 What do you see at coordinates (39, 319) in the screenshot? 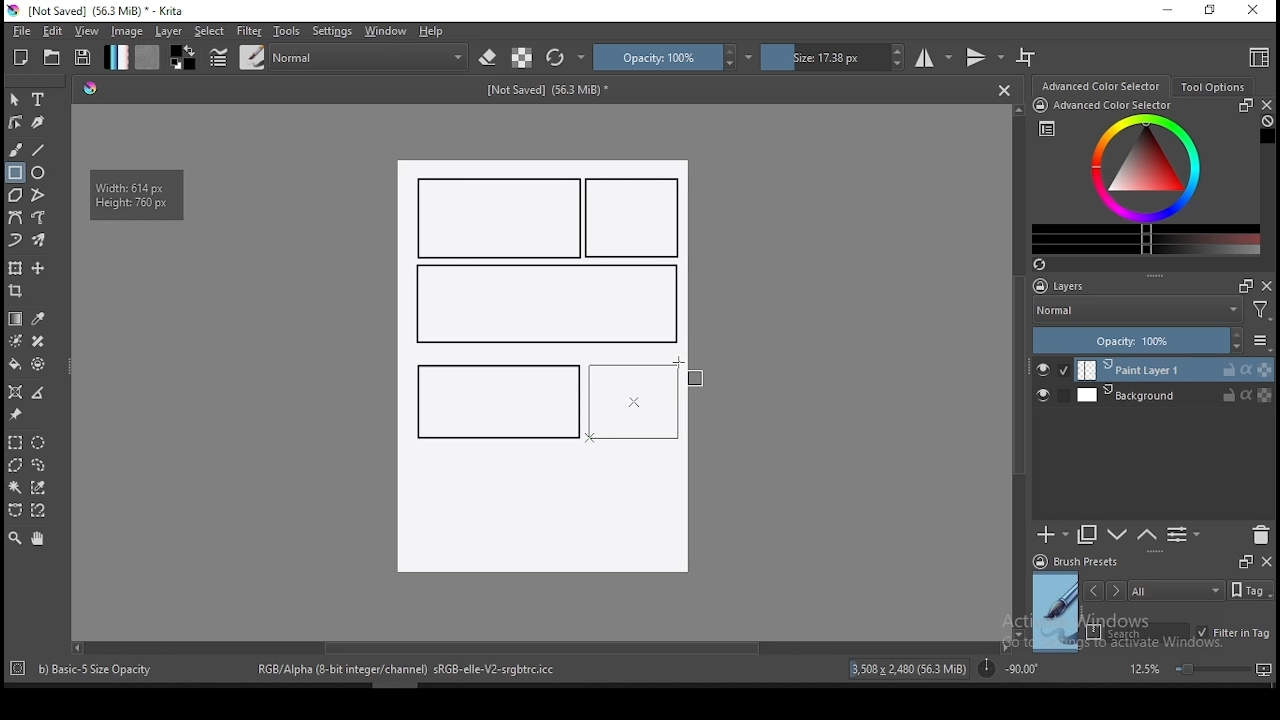
I see `pick a color from image and current layer` at bounding box center [39, 319].